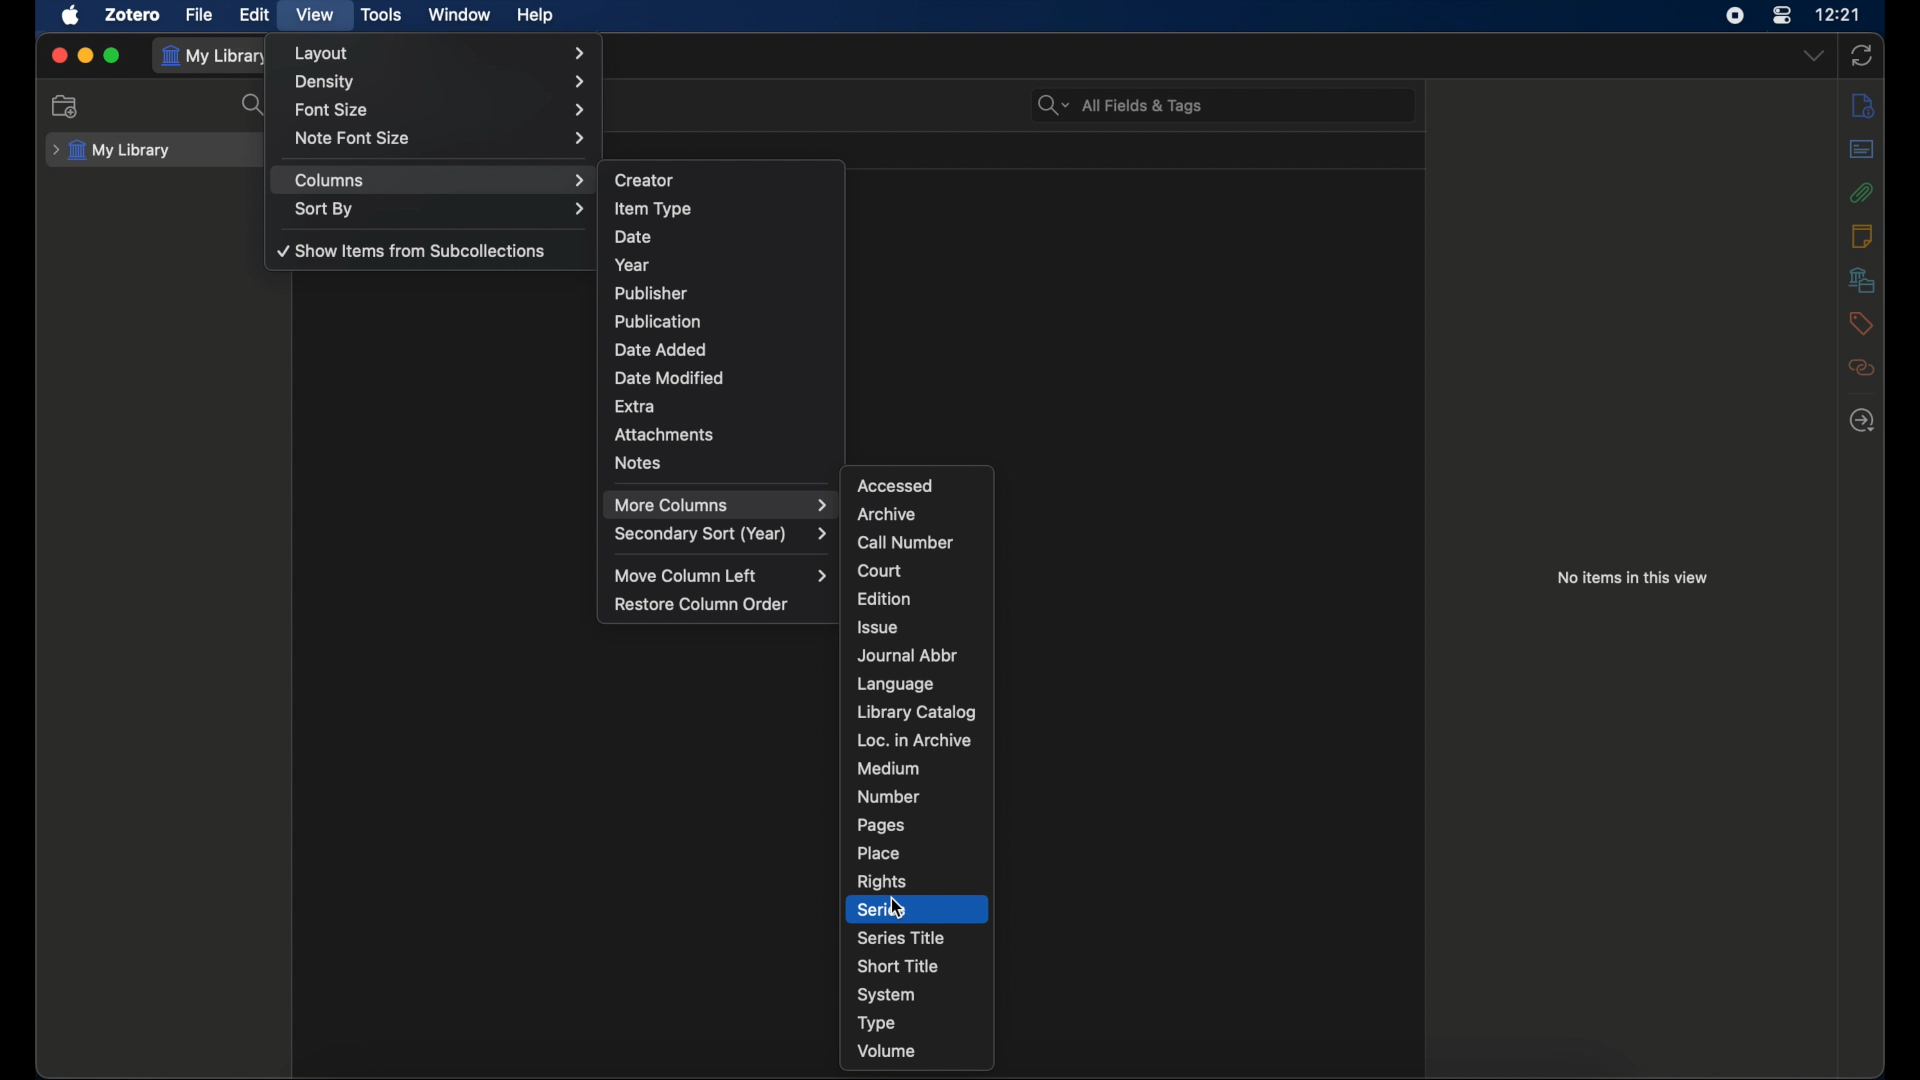  Describe the element at coordinates (1631, 578) in the screenshot. I see `no items in this view` at that location.